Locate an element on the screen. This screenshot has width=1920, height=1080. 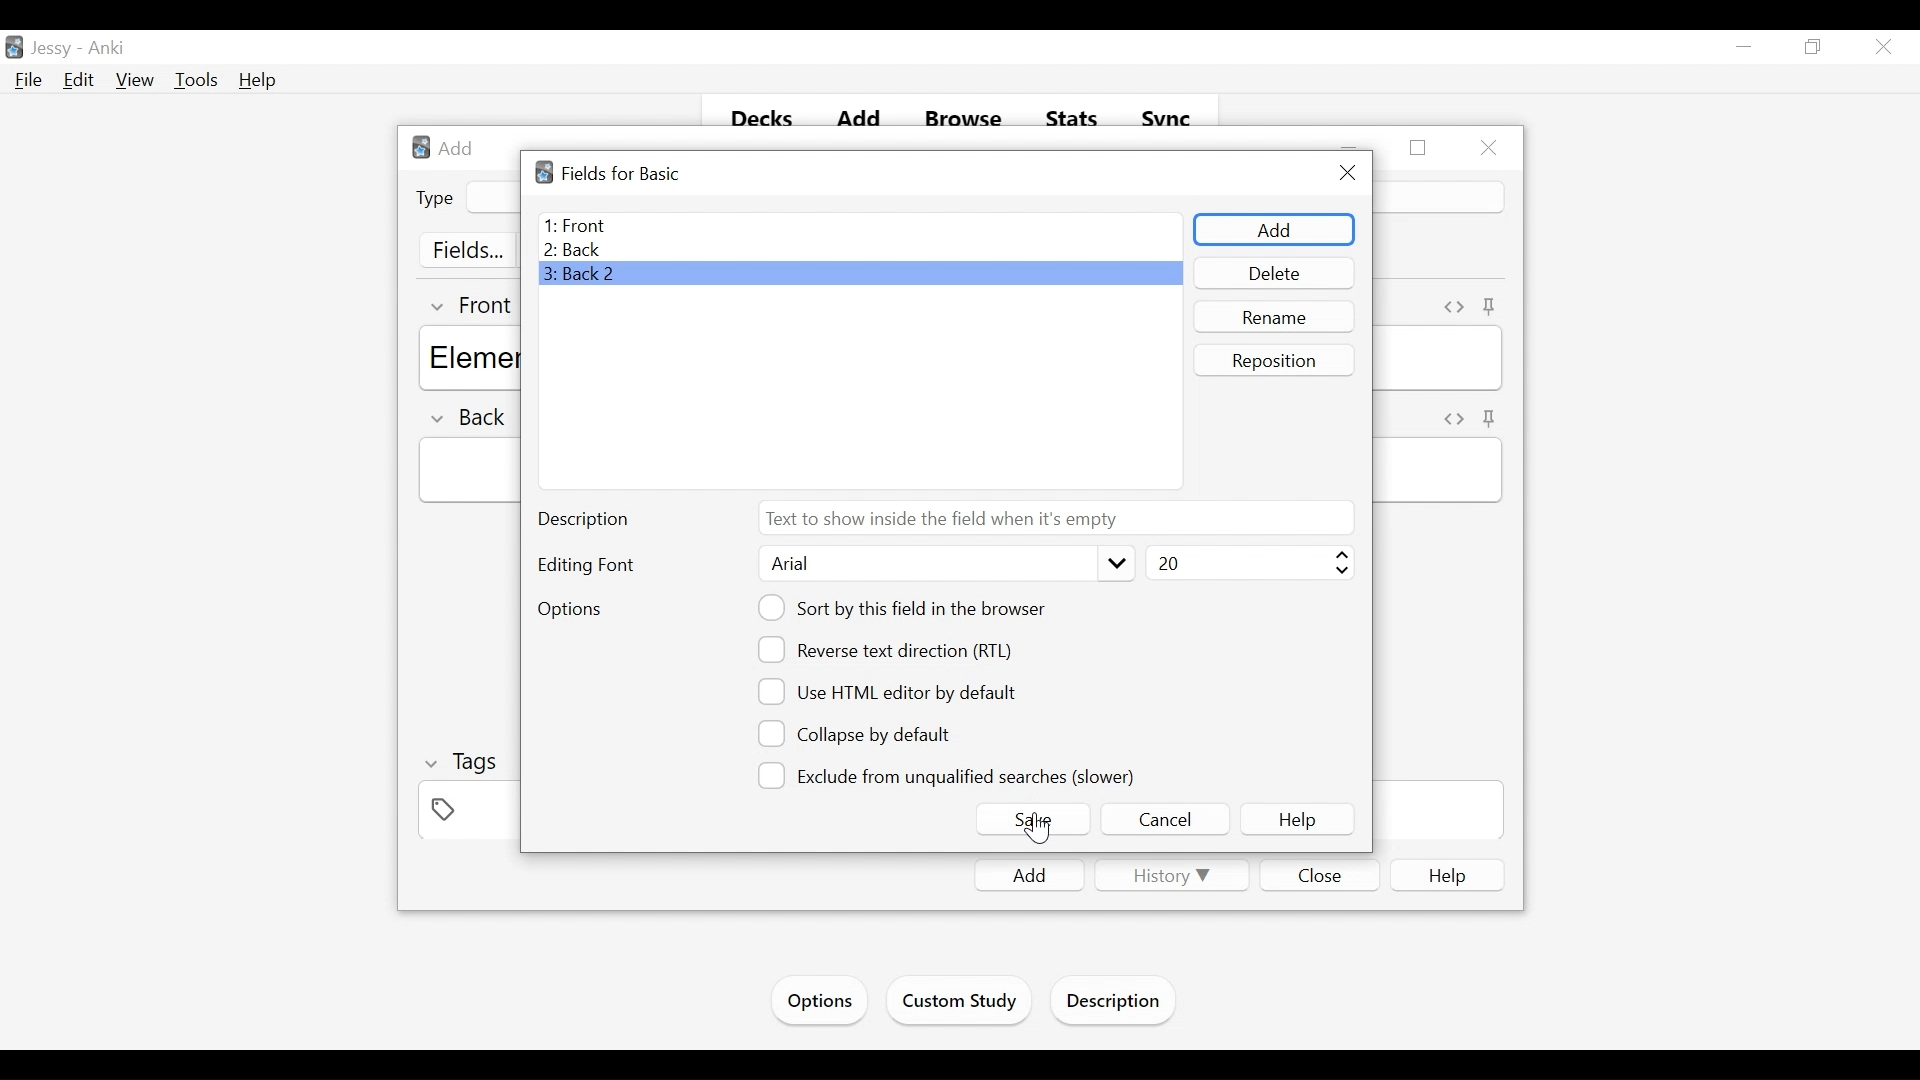
Text to show inside the field when it is empty is located at coordinates (1054, 517).